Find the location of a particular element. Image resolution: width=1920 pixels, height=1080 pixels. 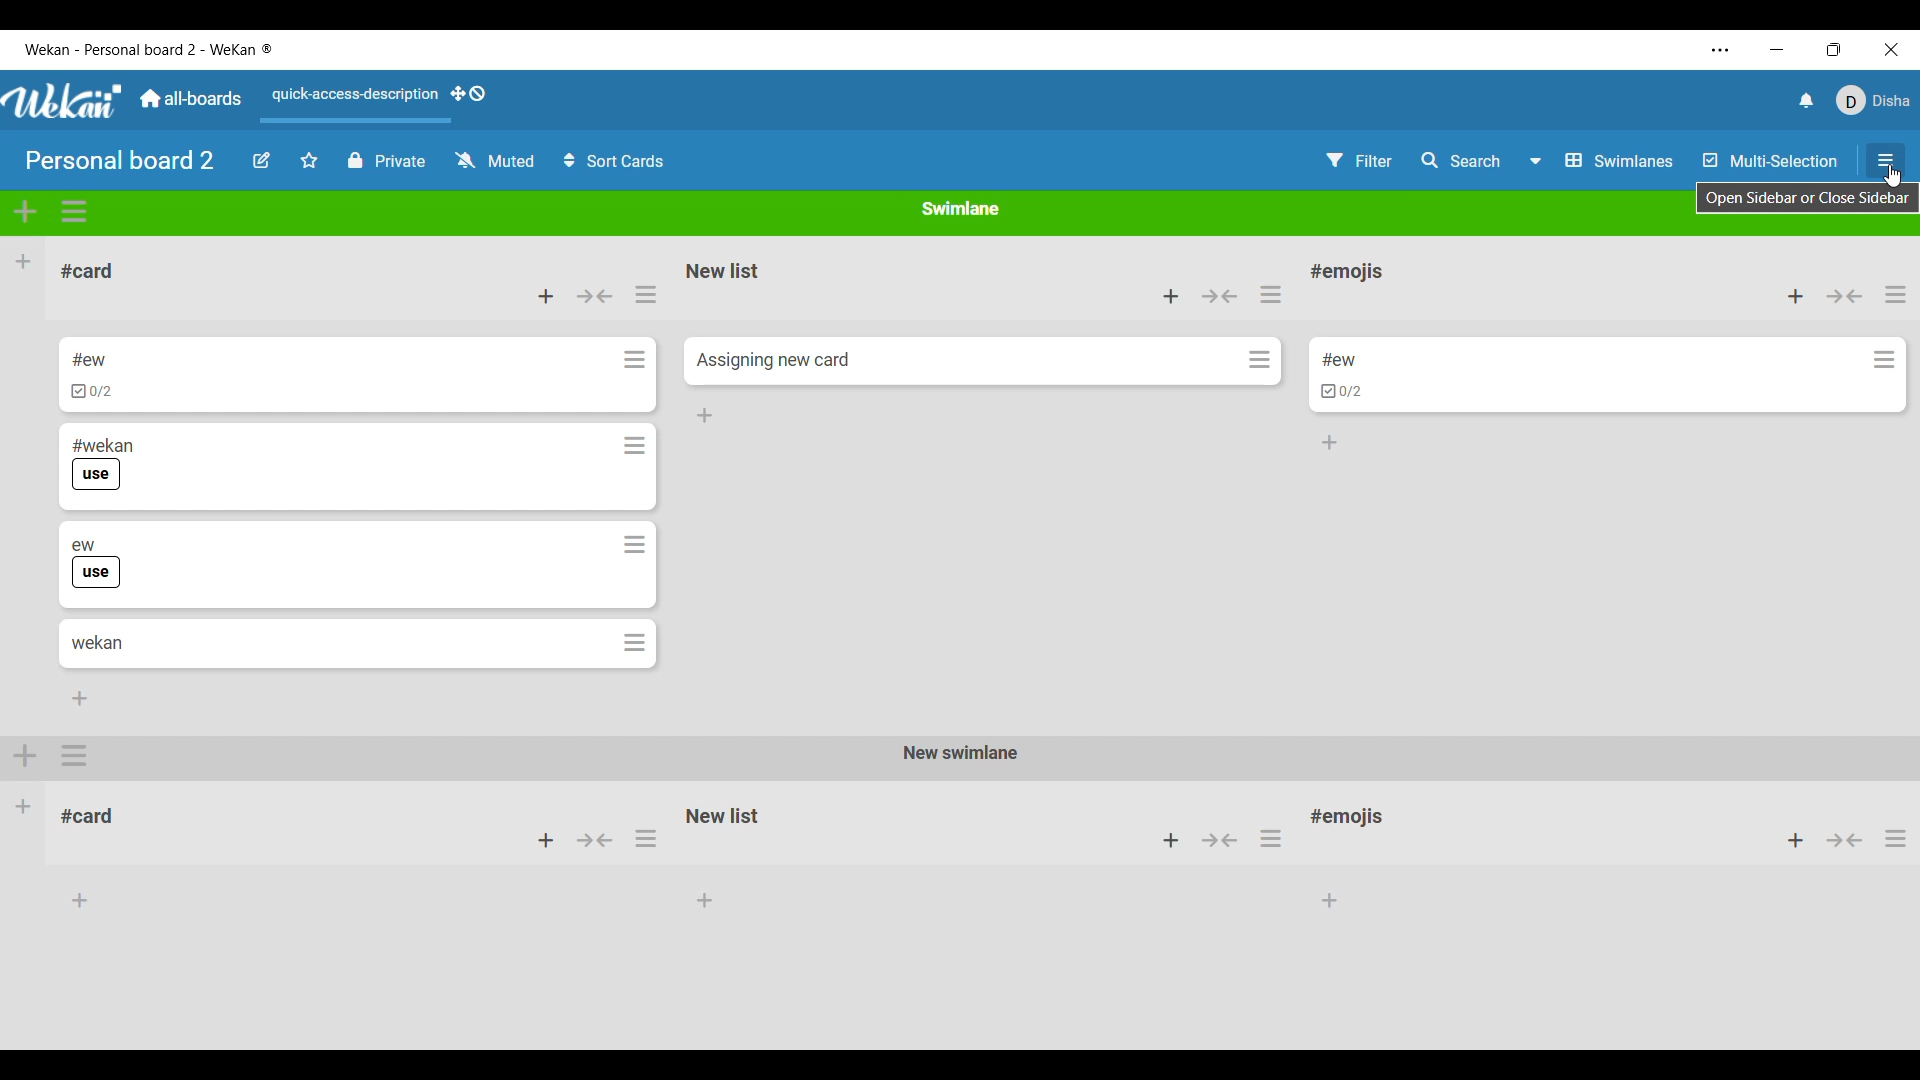

Cursor on Close/Open sidebar is located at coordinates (1888, 165).